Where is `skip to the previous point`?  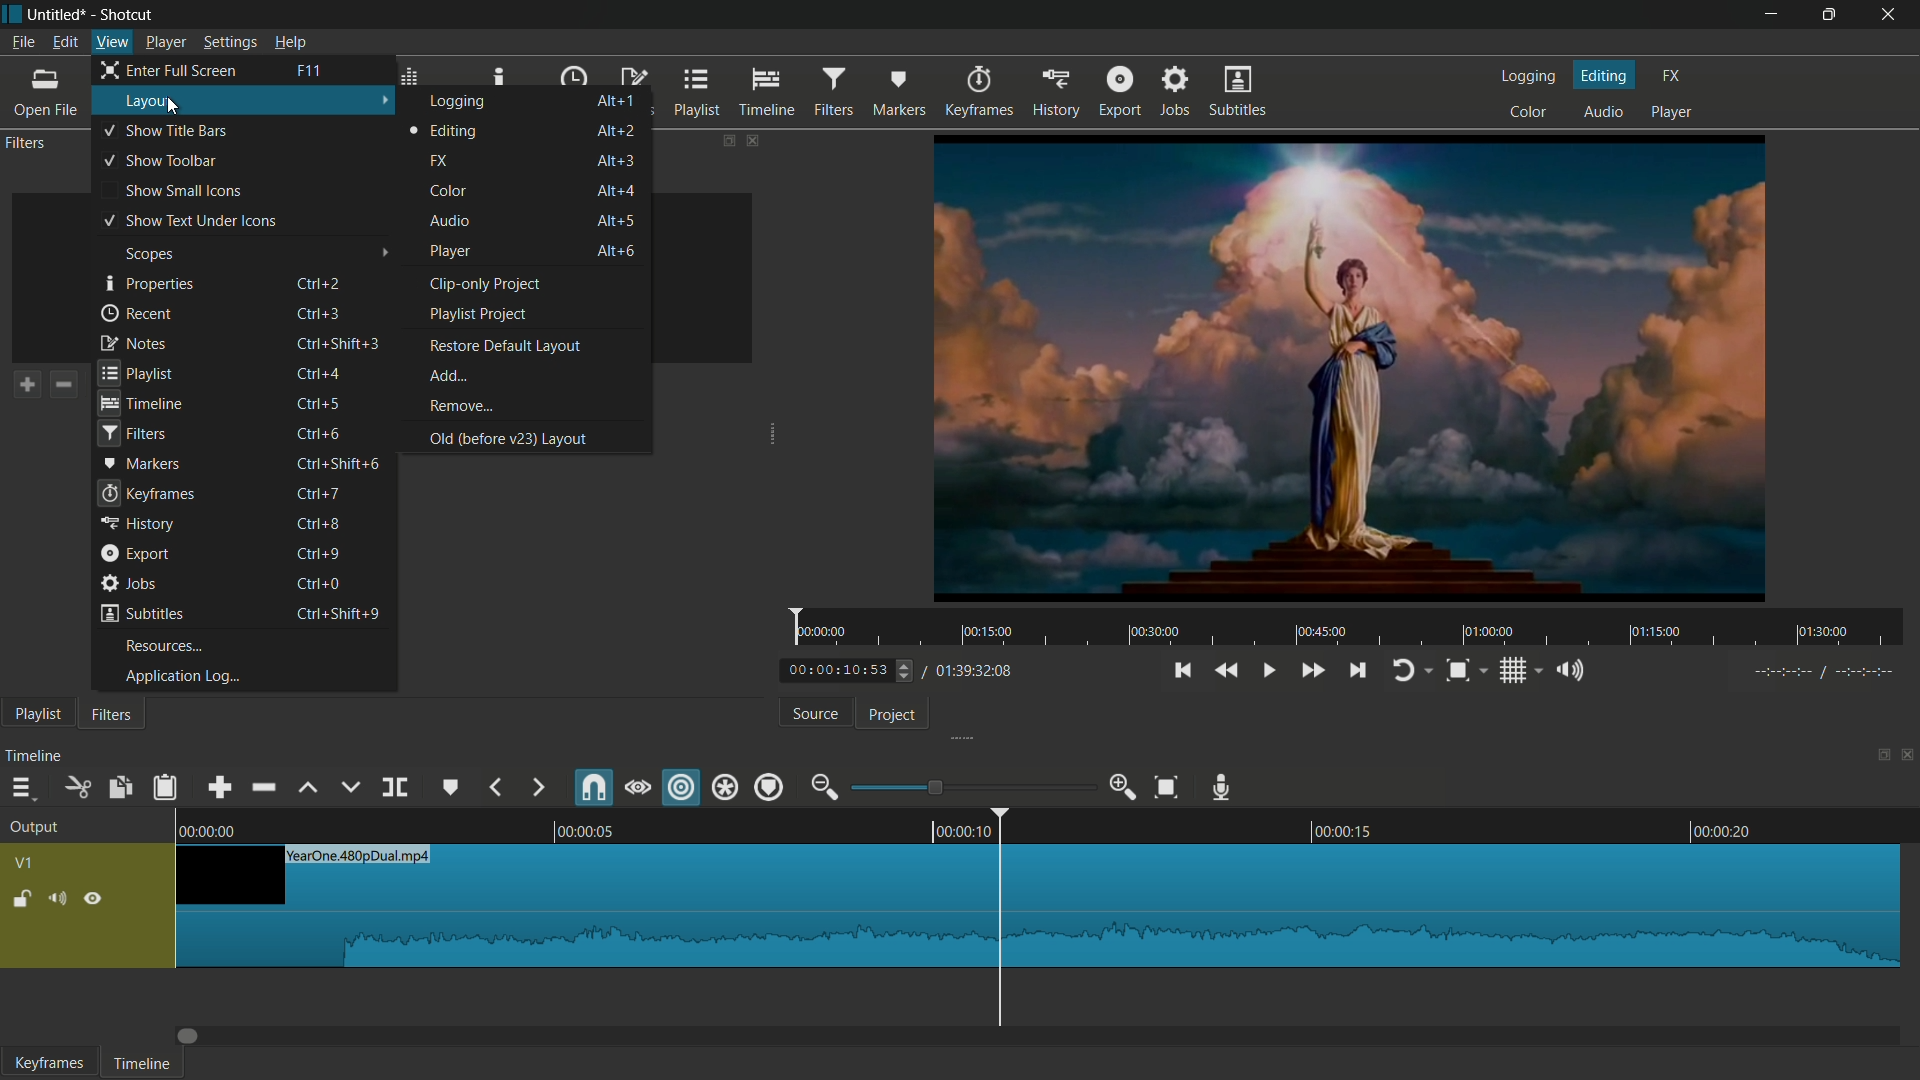 skip to the previous point is located at coordinates (1181, 671).